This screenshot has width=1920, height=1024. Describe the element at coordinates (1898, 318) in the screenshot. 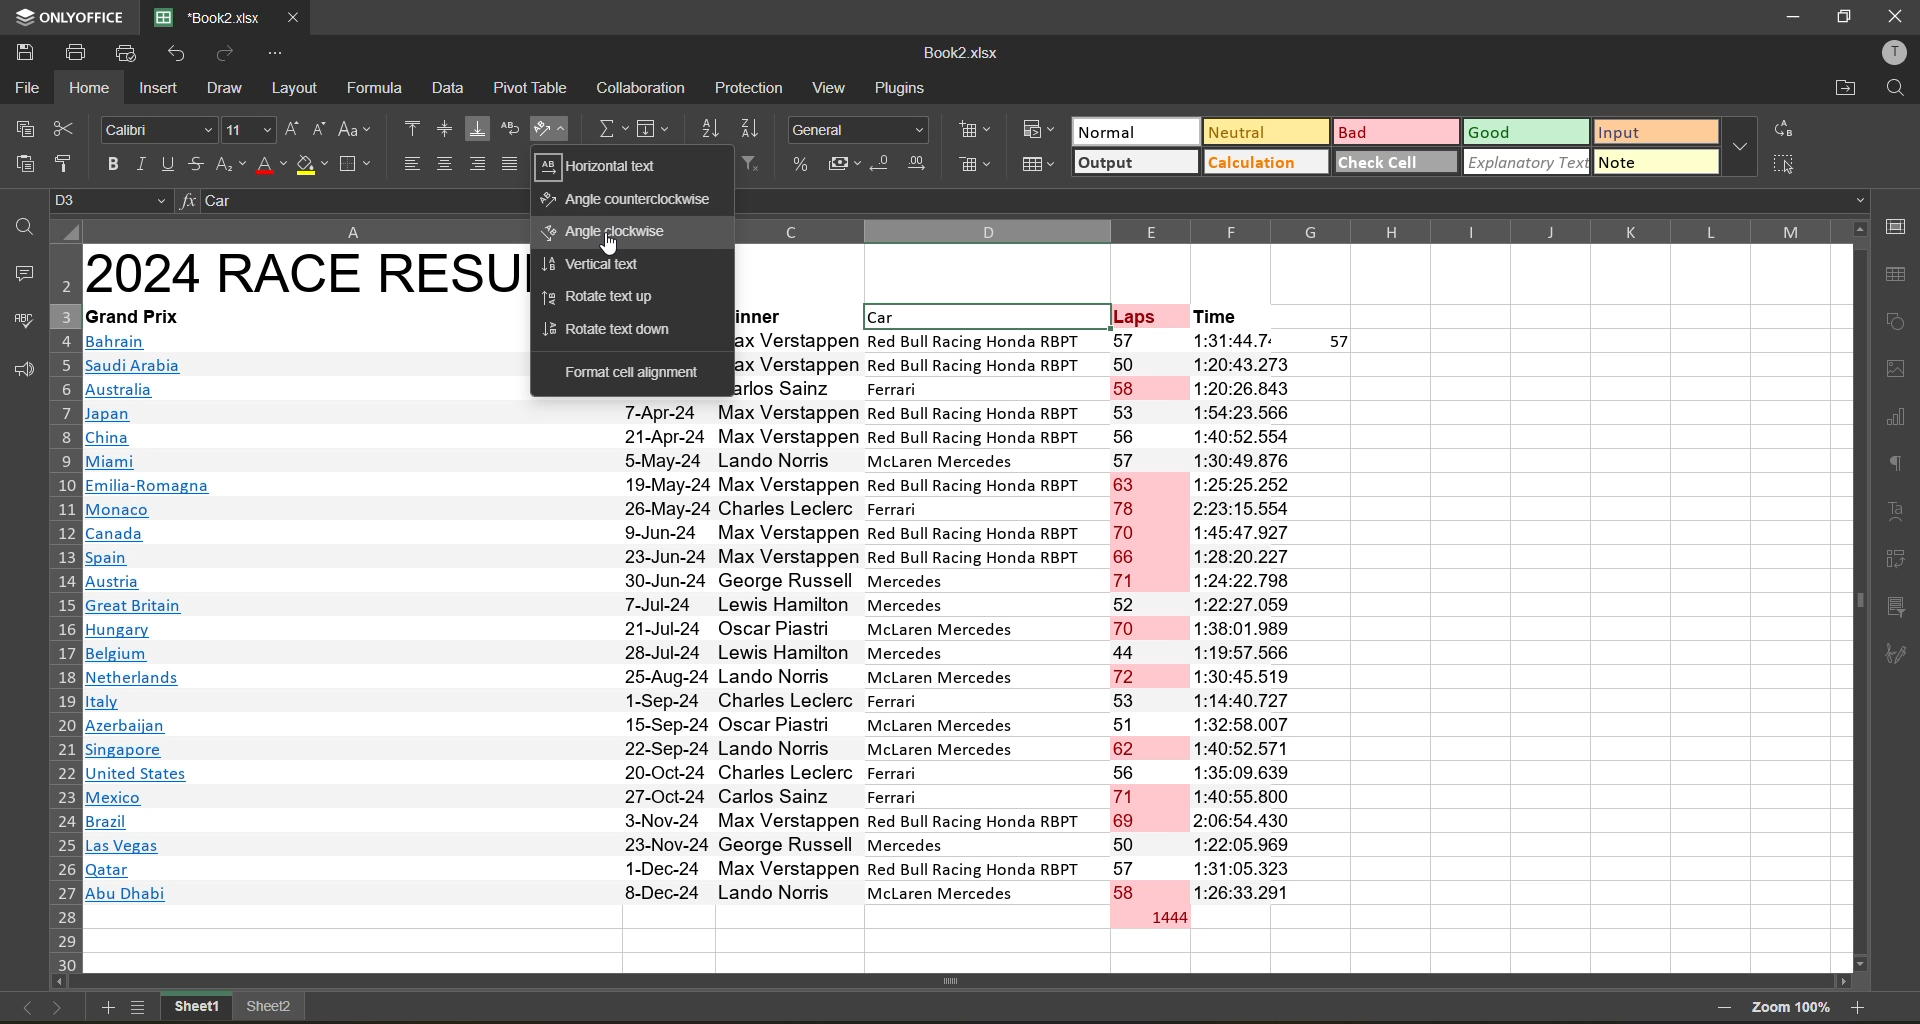

I see `shapes` at that location.